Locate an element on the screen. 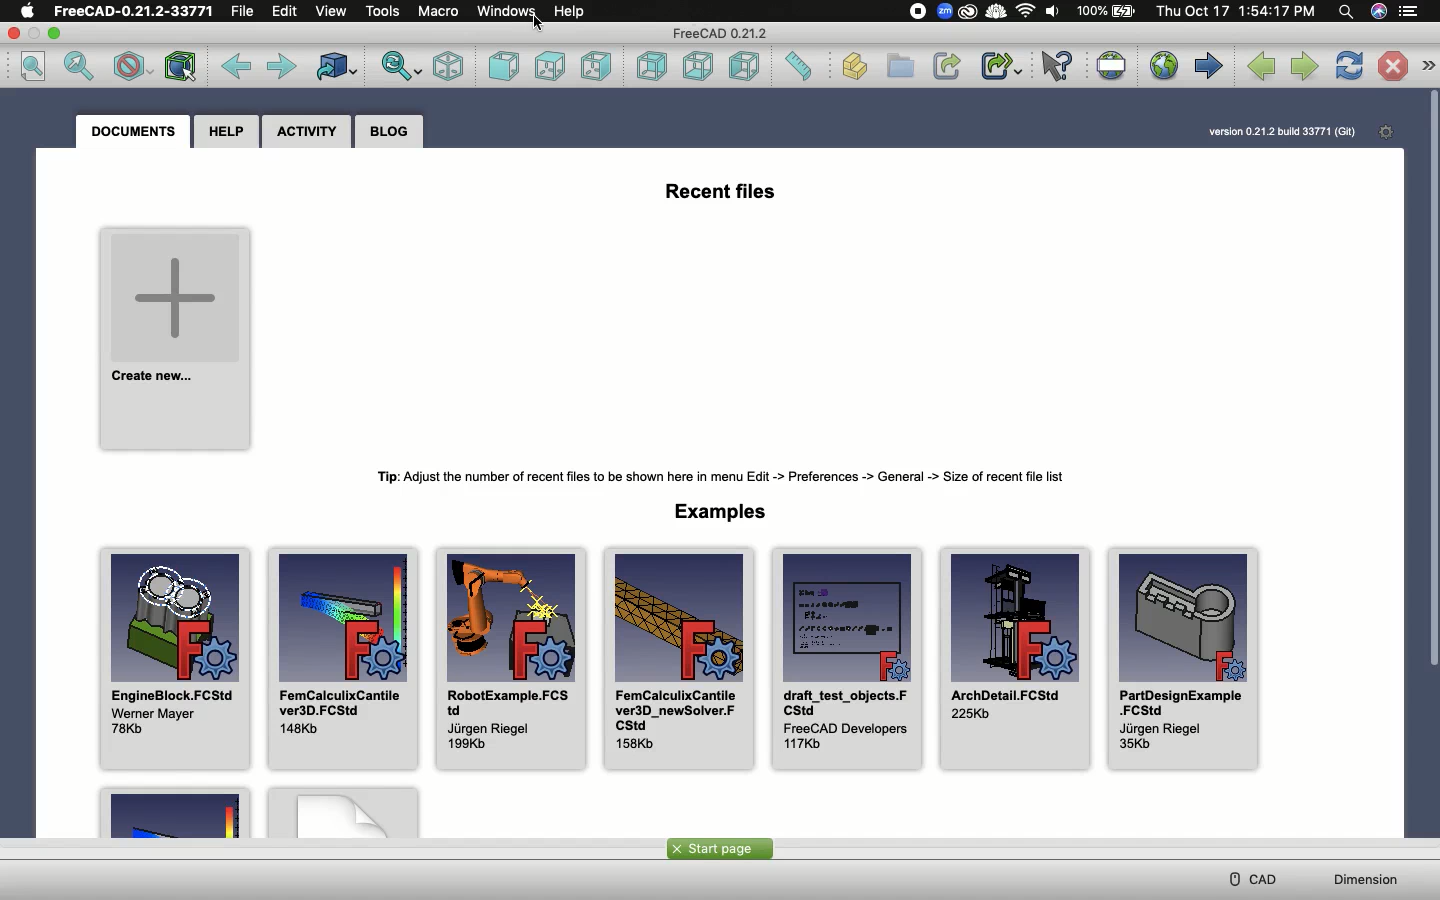  Left is located at coordinates (749, 66).